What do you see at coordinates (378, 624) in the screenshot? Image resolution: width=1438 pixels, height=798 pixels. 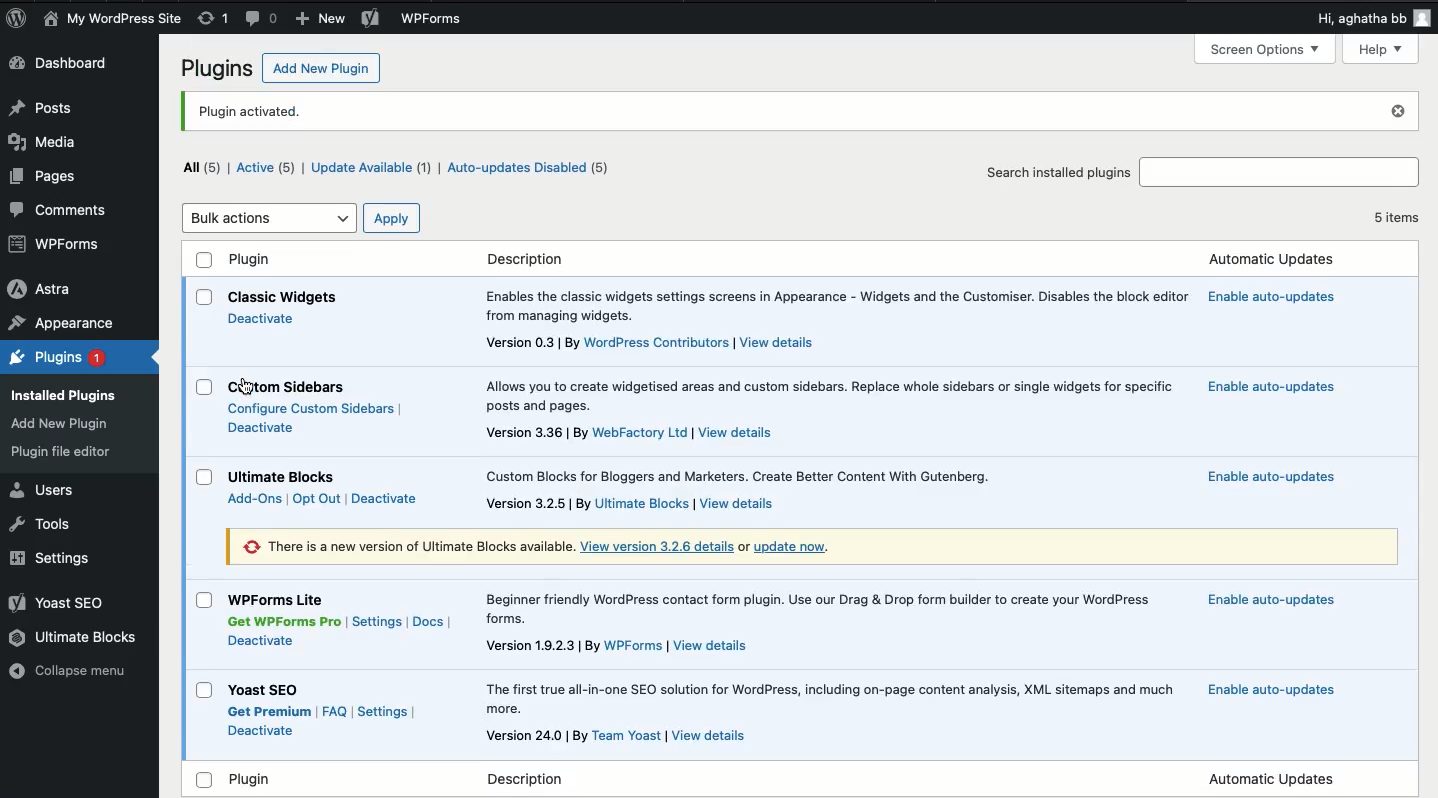 I see `Settings` at bounding box center [378, 624].